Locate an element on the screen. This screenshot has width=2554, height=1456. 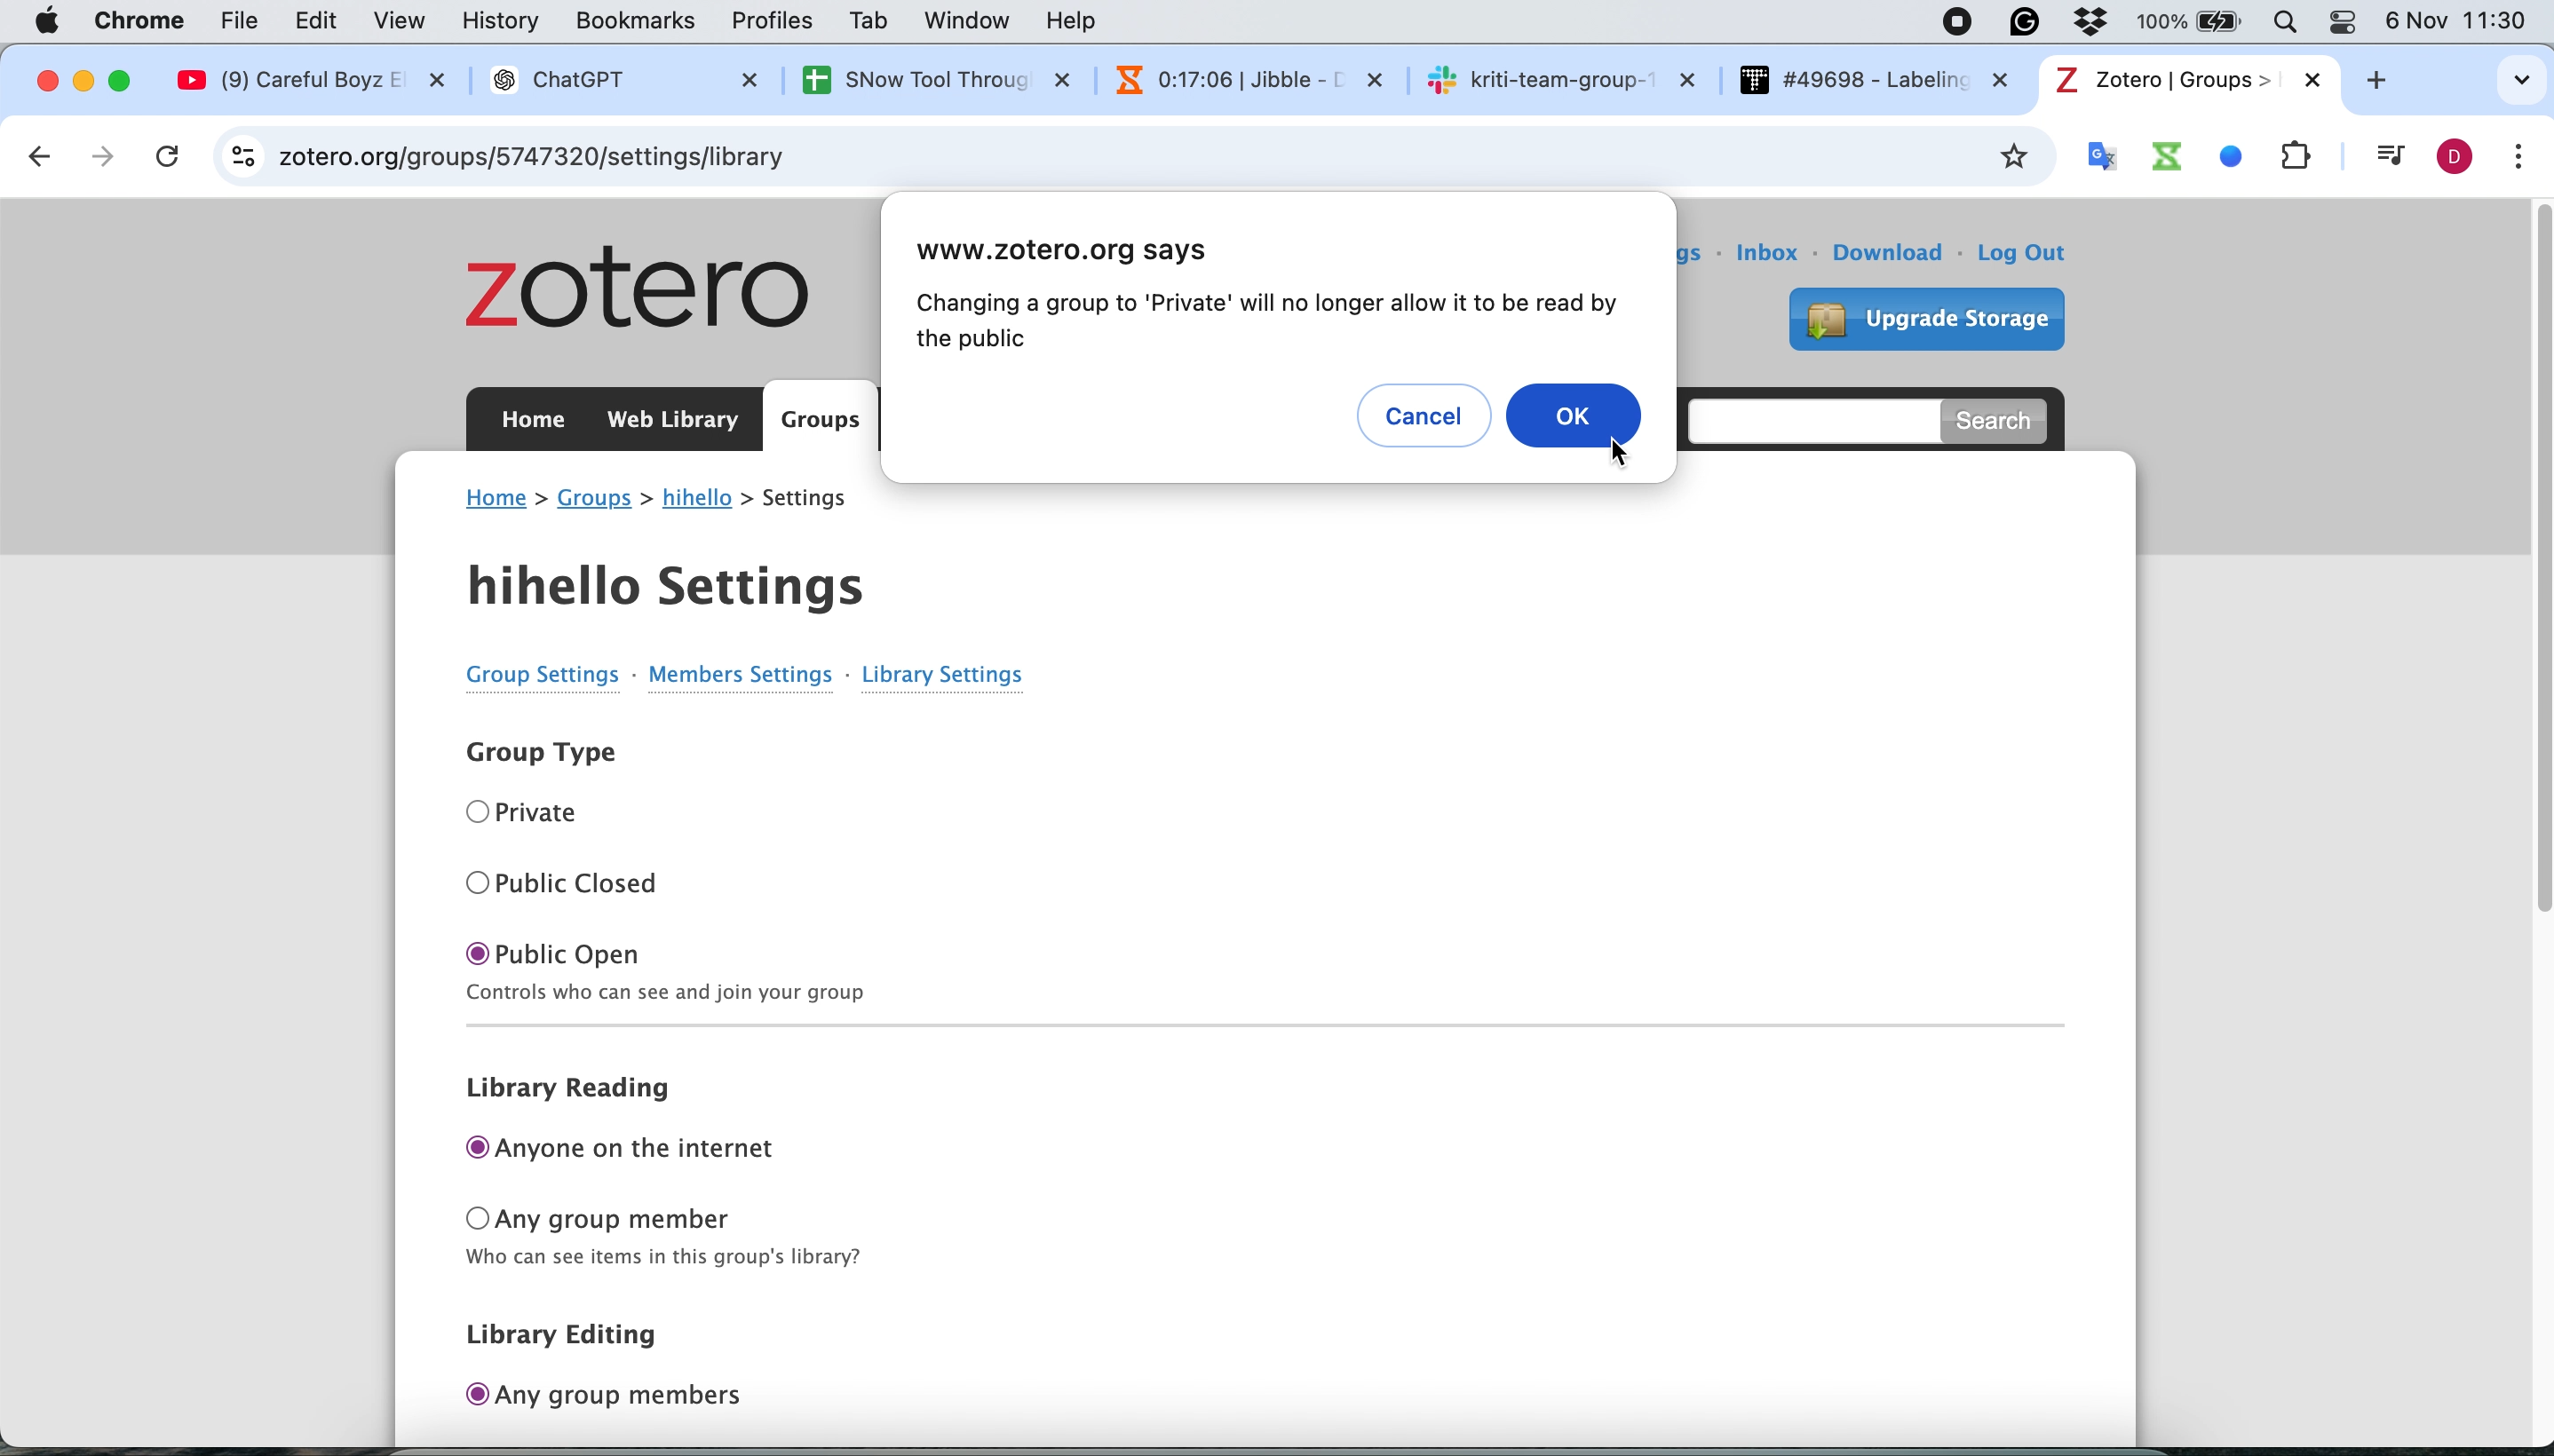
tab is located at coordinates (872, 21).